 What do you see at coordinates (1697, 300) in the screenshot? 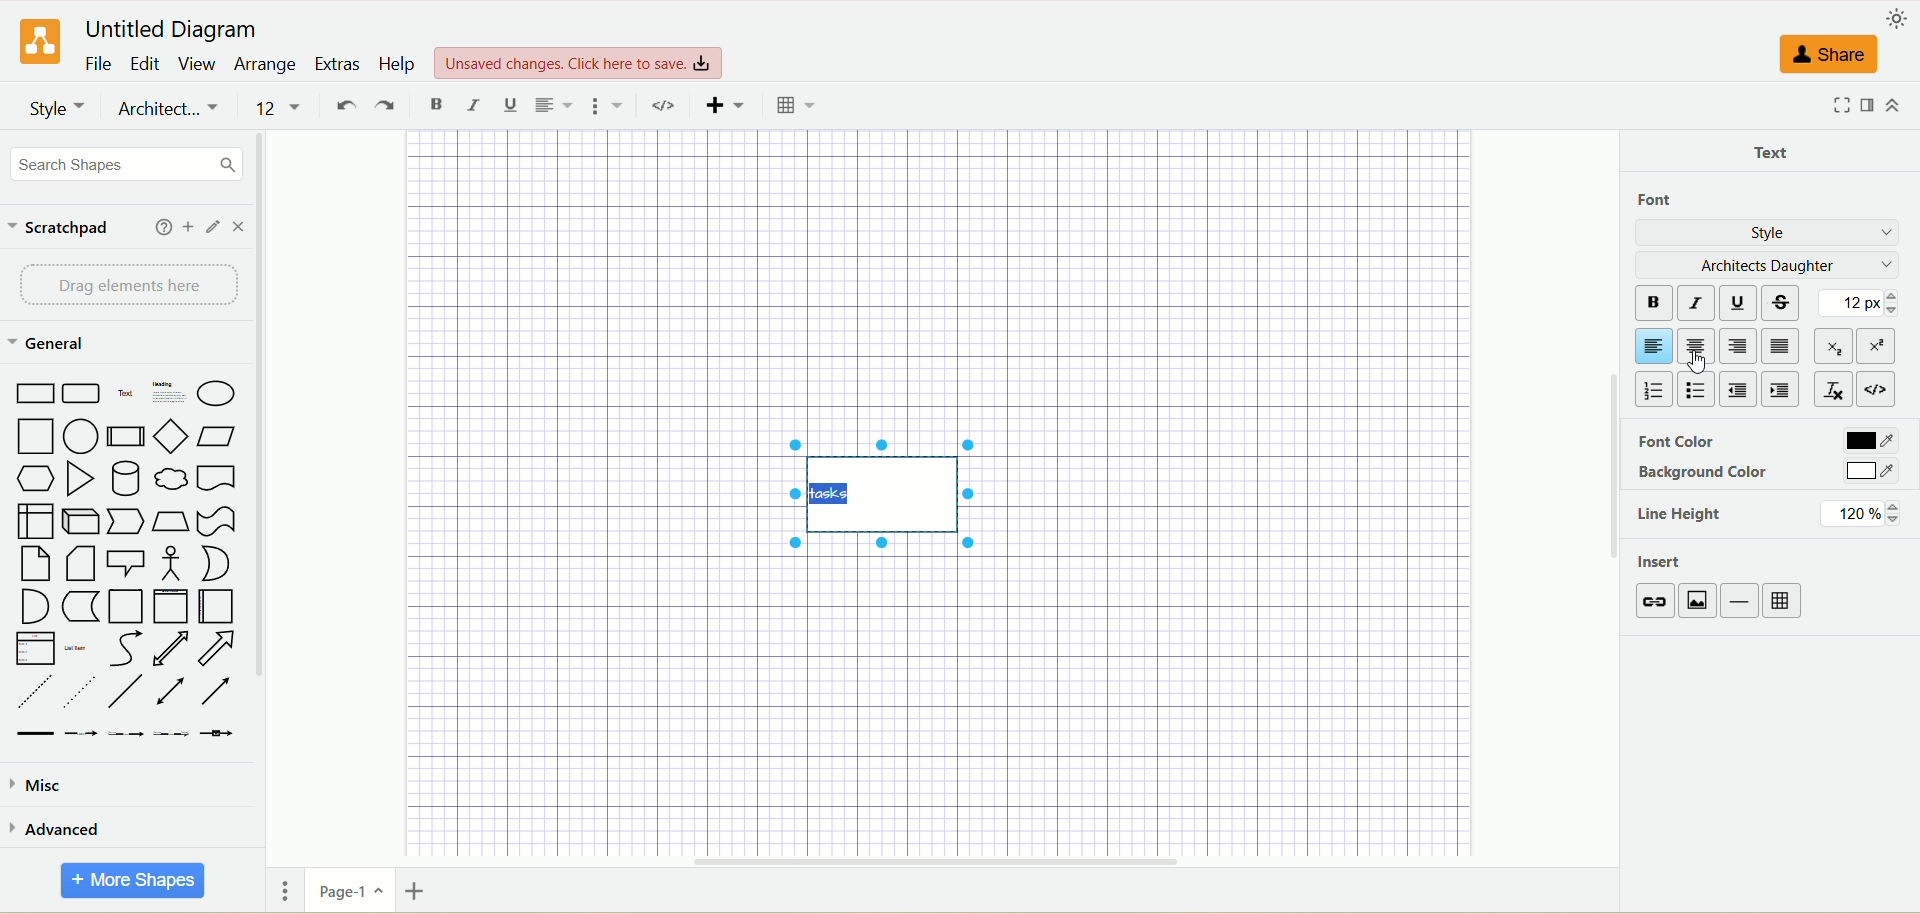
I see `italics` at bounding box center [1697, 300].